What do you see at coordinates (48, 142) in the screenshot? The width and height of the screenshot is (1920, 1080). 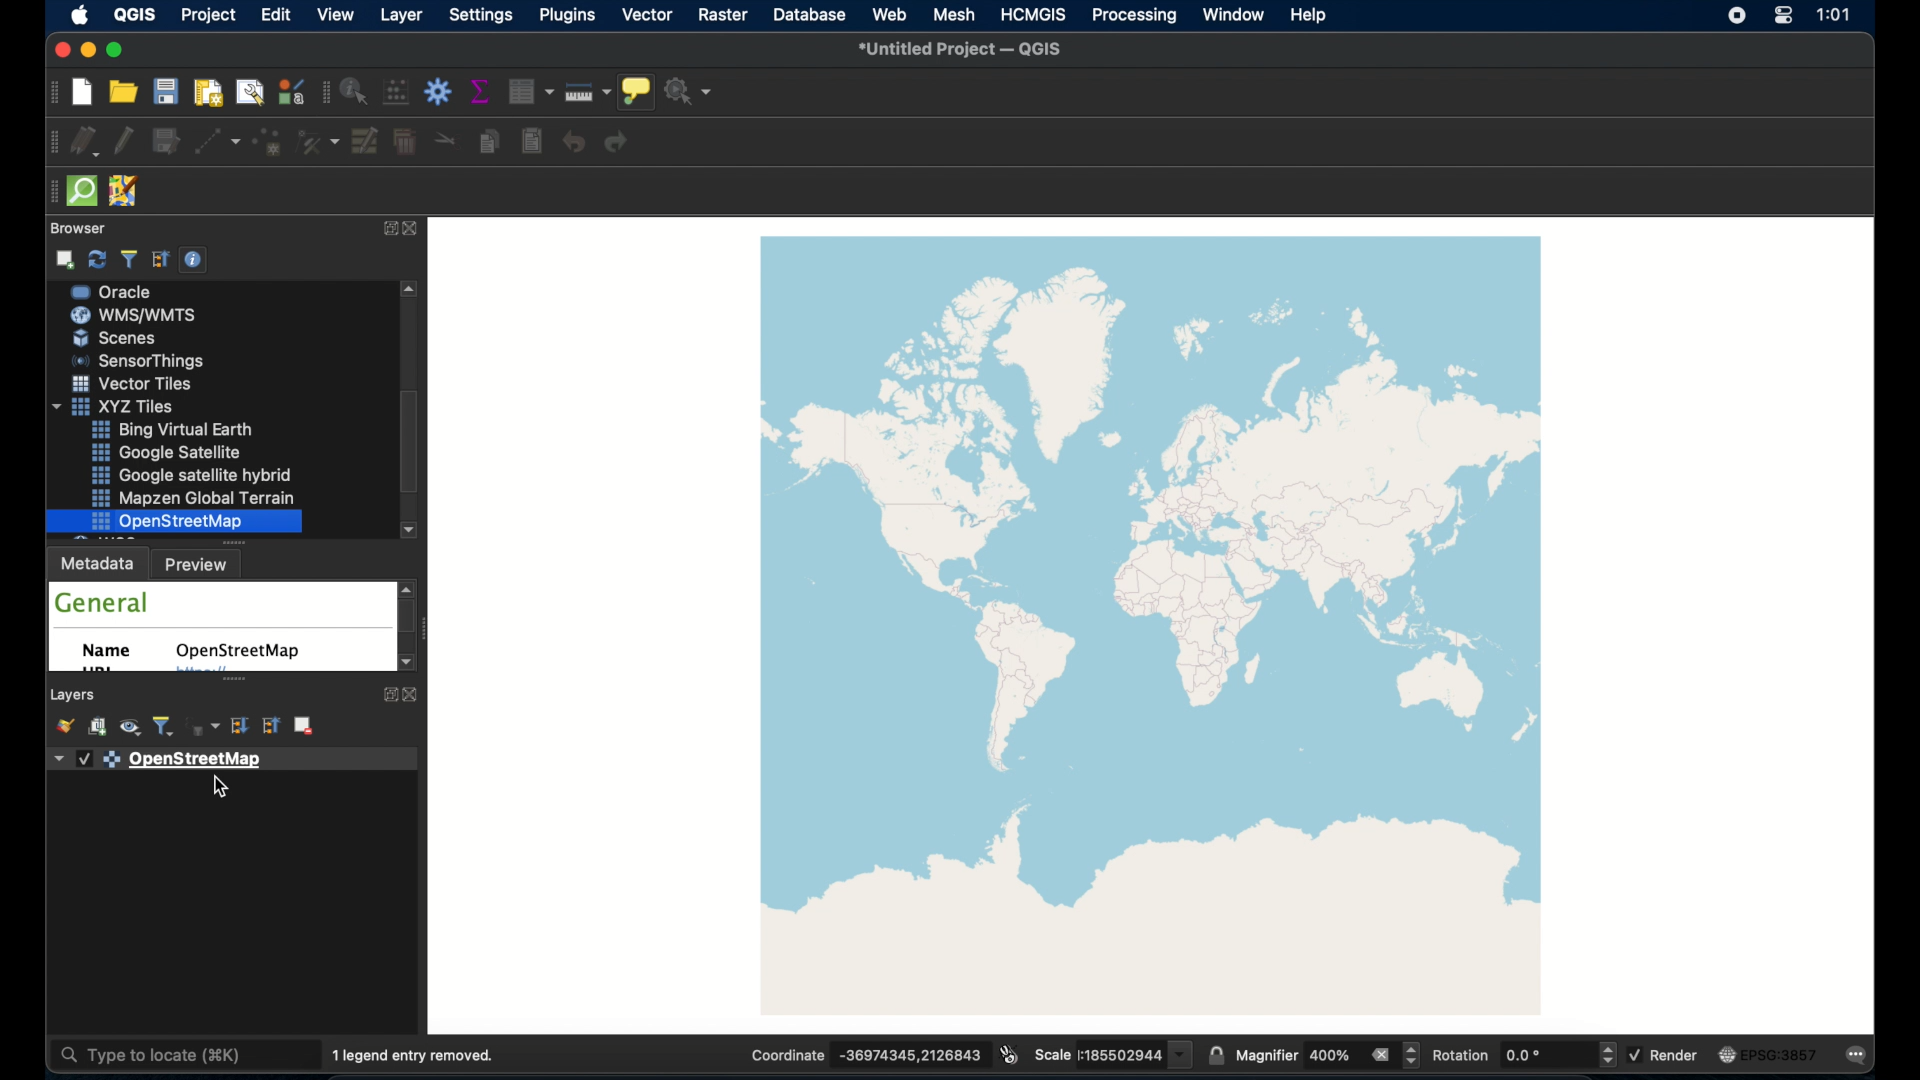 I see `digitizing toolbar` at bounding box center [48, 142].